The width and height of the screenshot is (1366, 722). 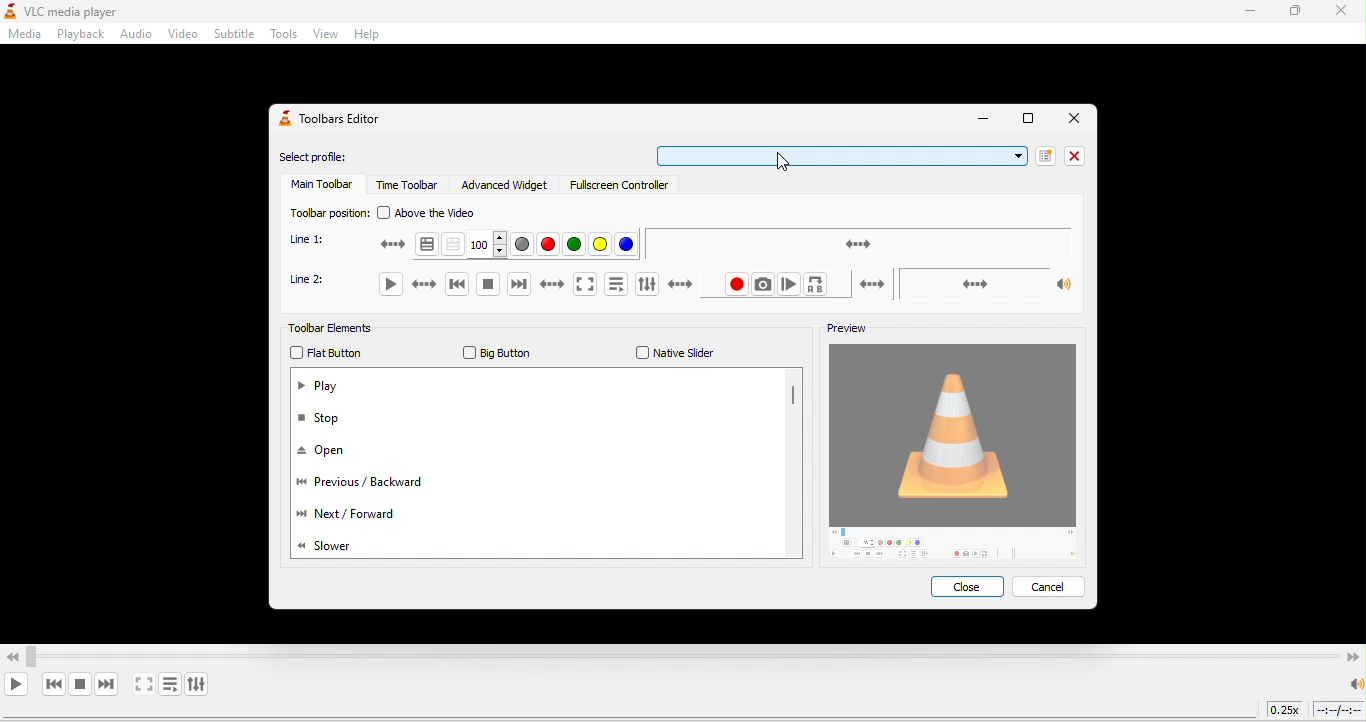 I want to click on show extended settings, so click(x=650, y=285).